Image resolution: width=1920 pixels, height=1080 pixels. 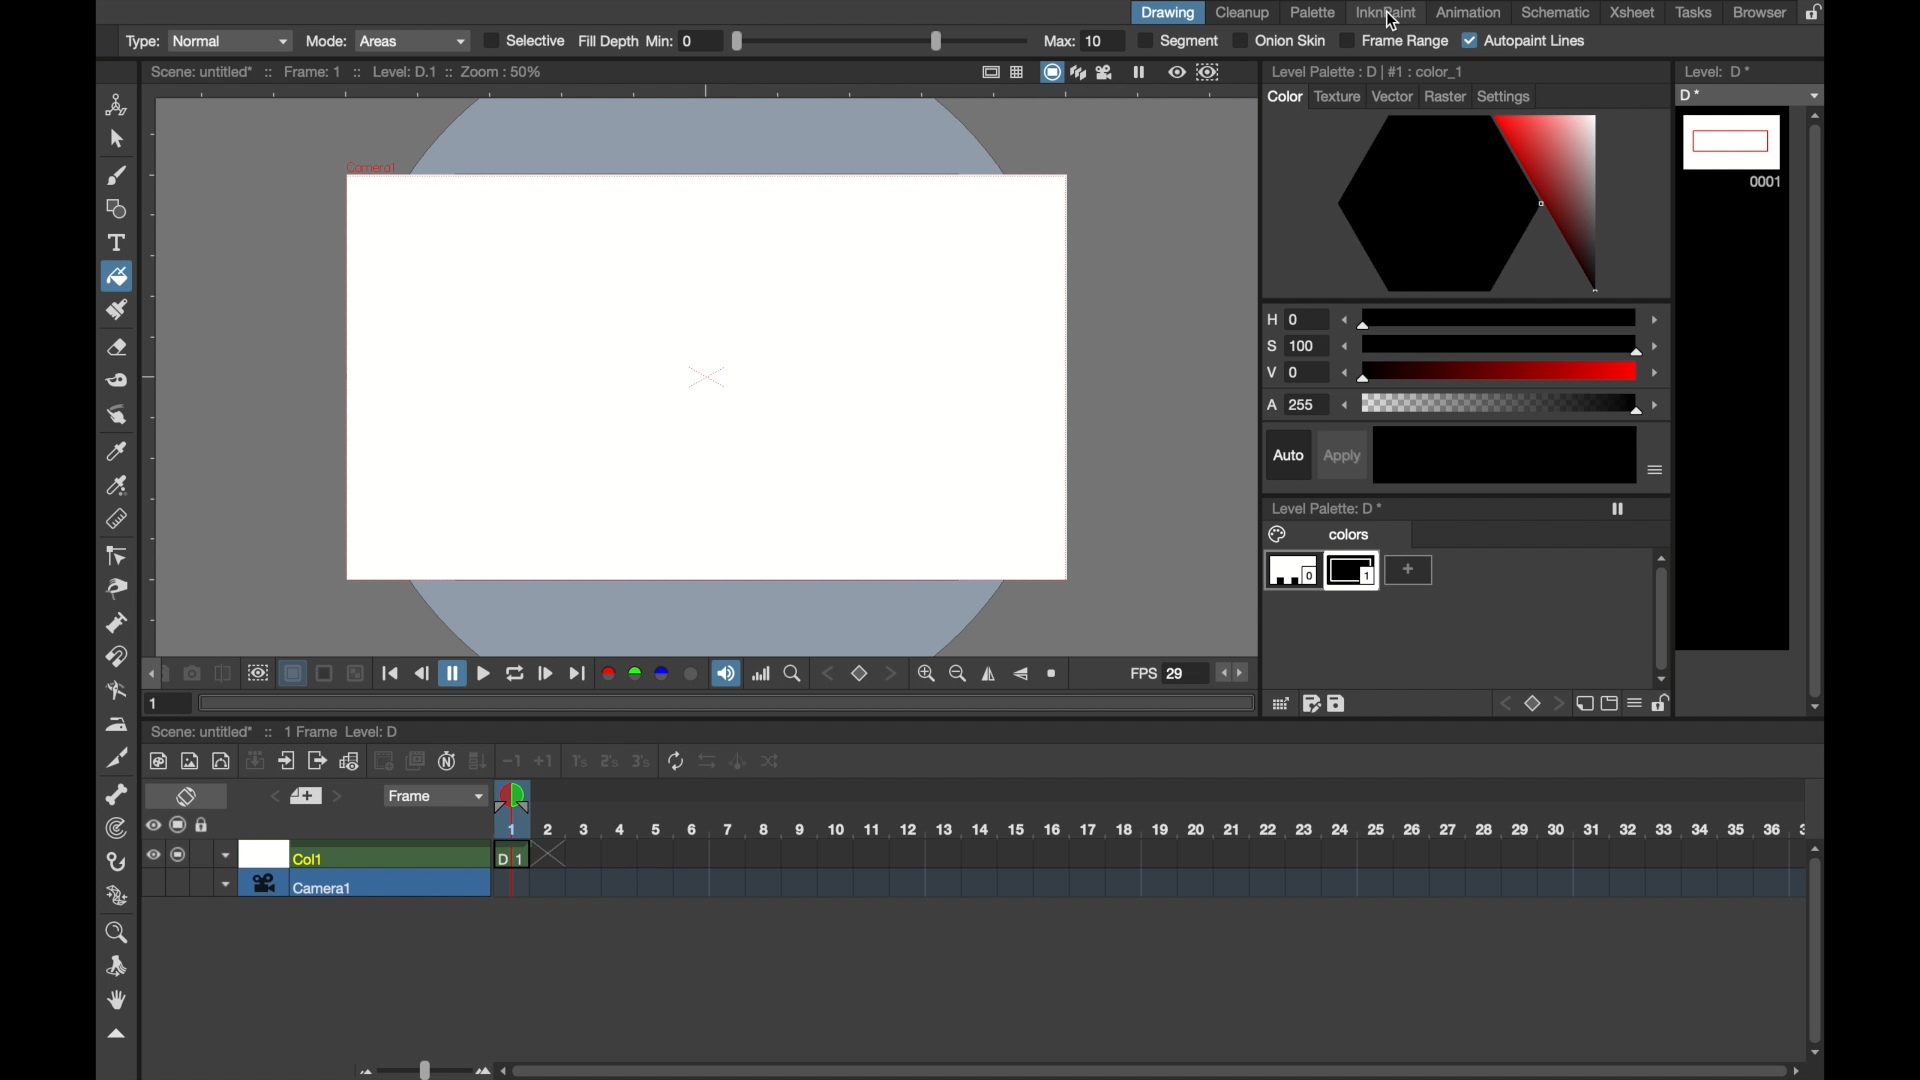 I want to click on snapshot, so click(x=190, y=674).